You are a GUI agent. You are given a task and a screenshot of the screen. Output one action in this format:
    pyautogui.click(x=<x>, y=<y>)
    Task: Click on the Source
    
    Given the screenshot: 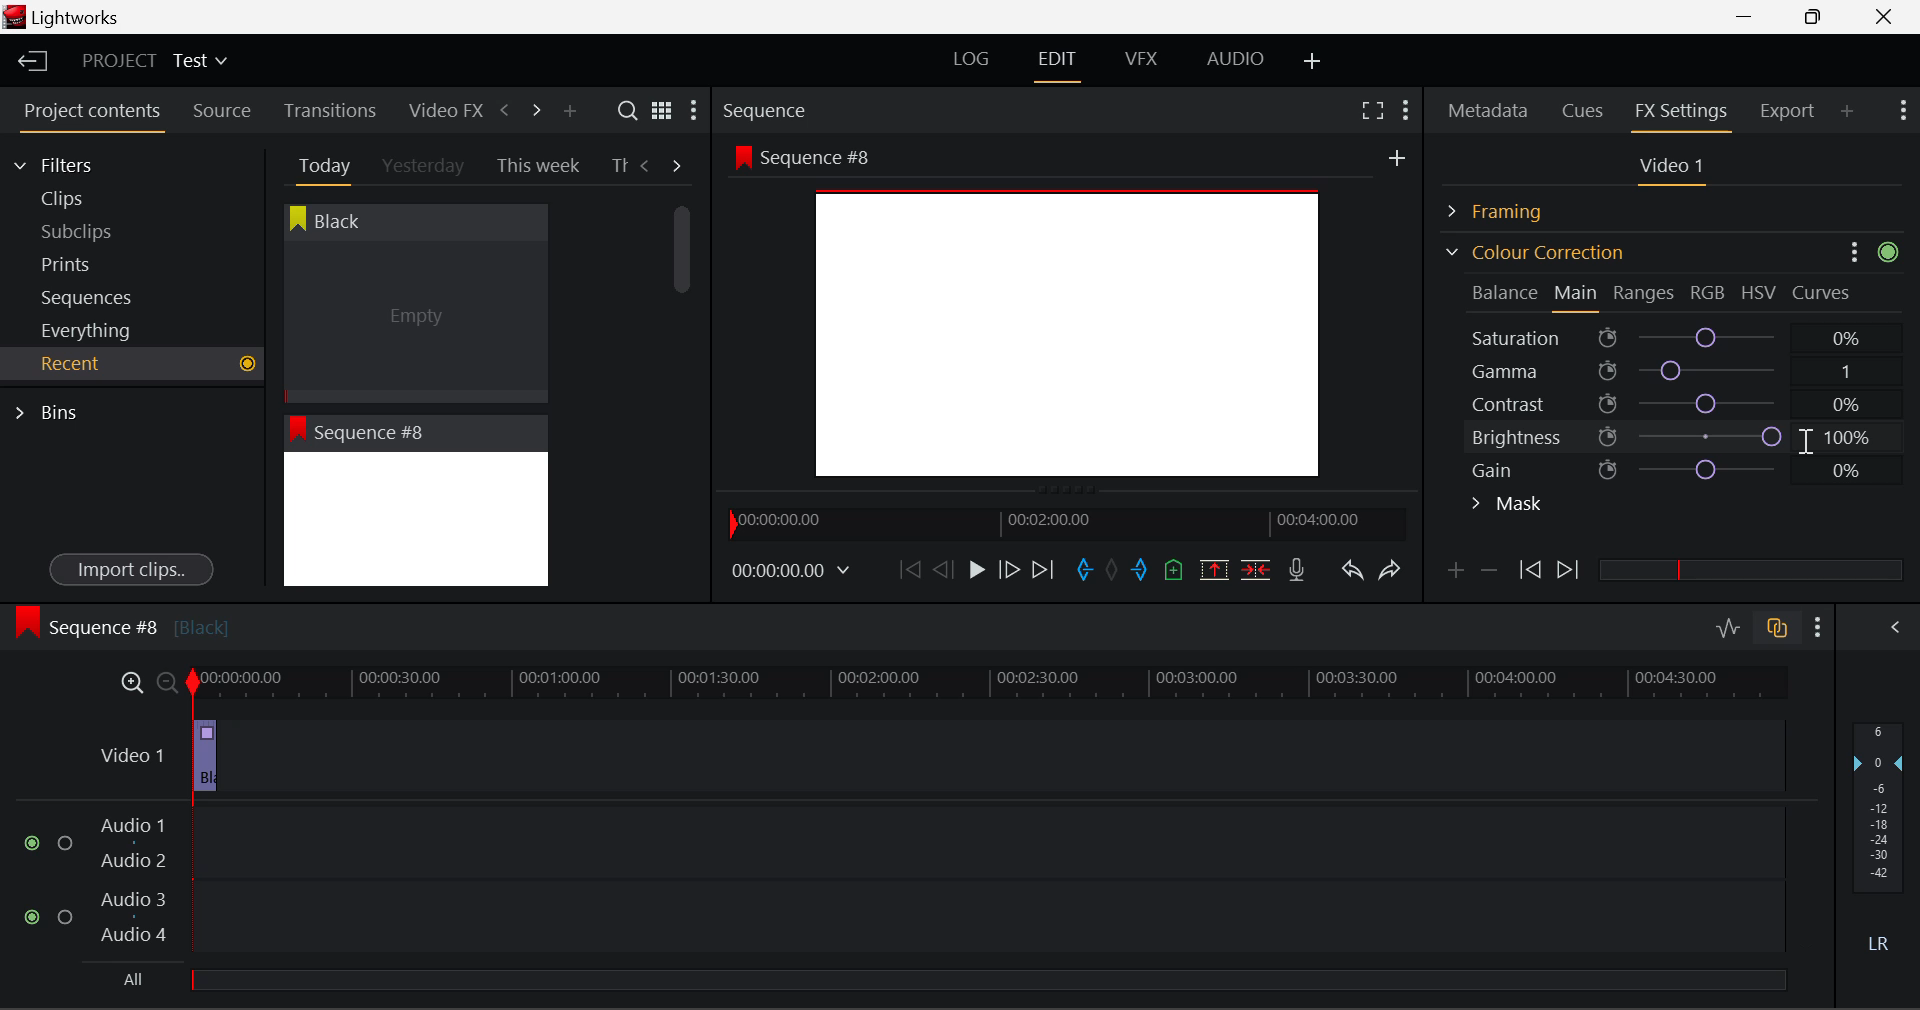 What is the action you would take?
    pyautogui.click(x=222, y=111)
    